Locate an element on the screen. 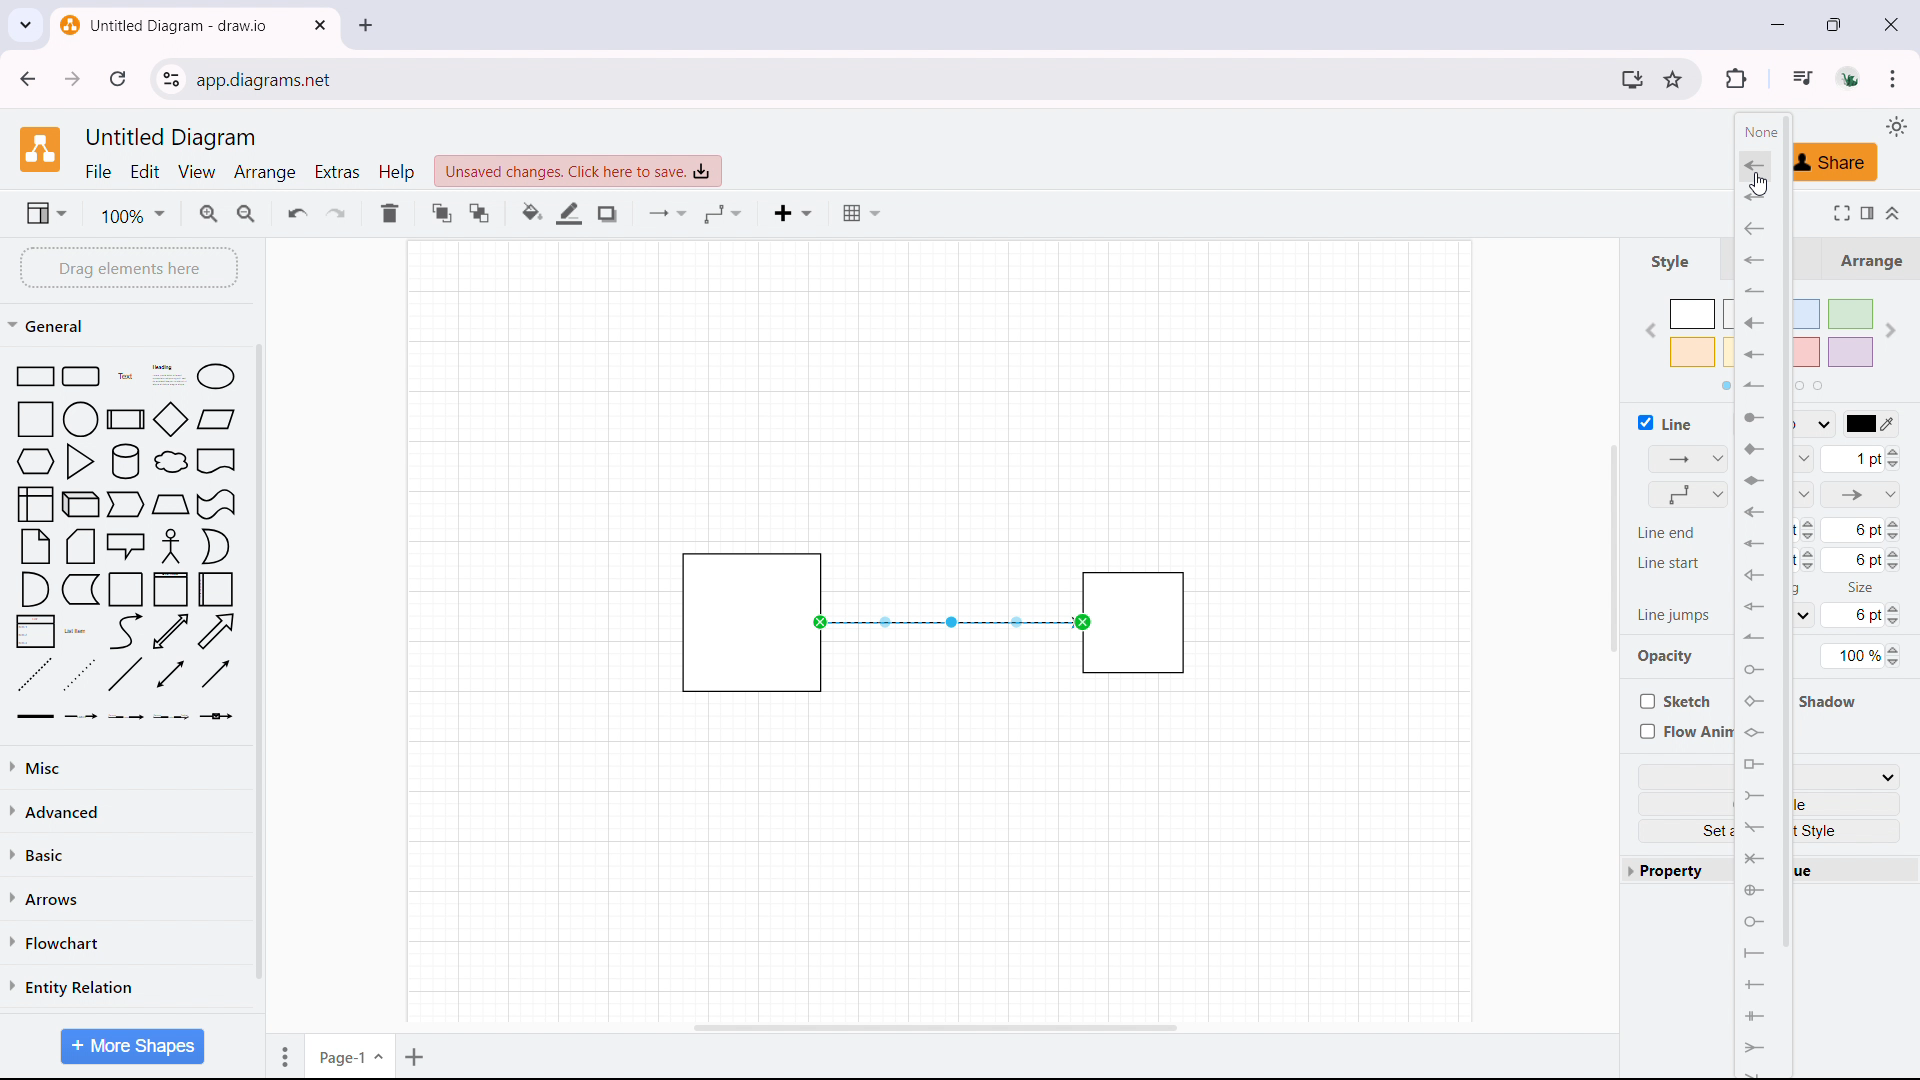  view is located at coordinates (45, 212).